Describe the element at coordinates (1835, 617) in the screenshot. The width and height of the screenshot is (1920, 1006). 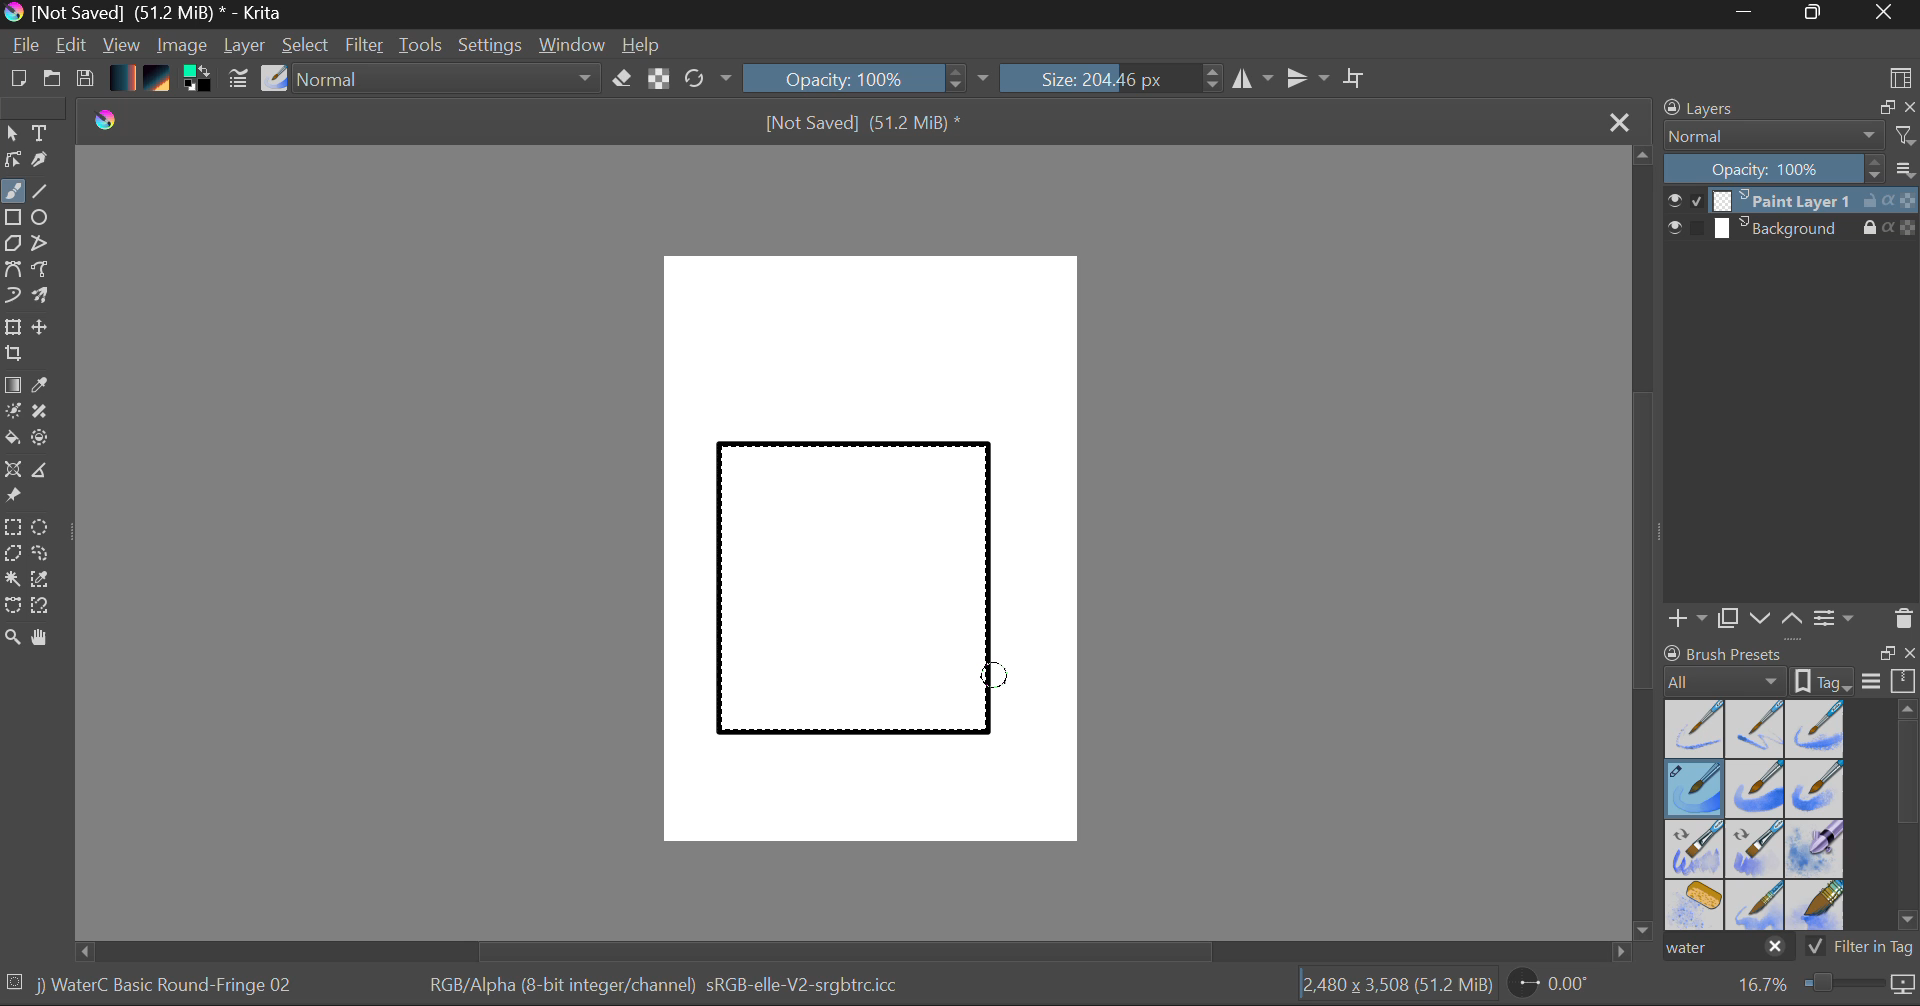
I see `Layer Settings` at that location.